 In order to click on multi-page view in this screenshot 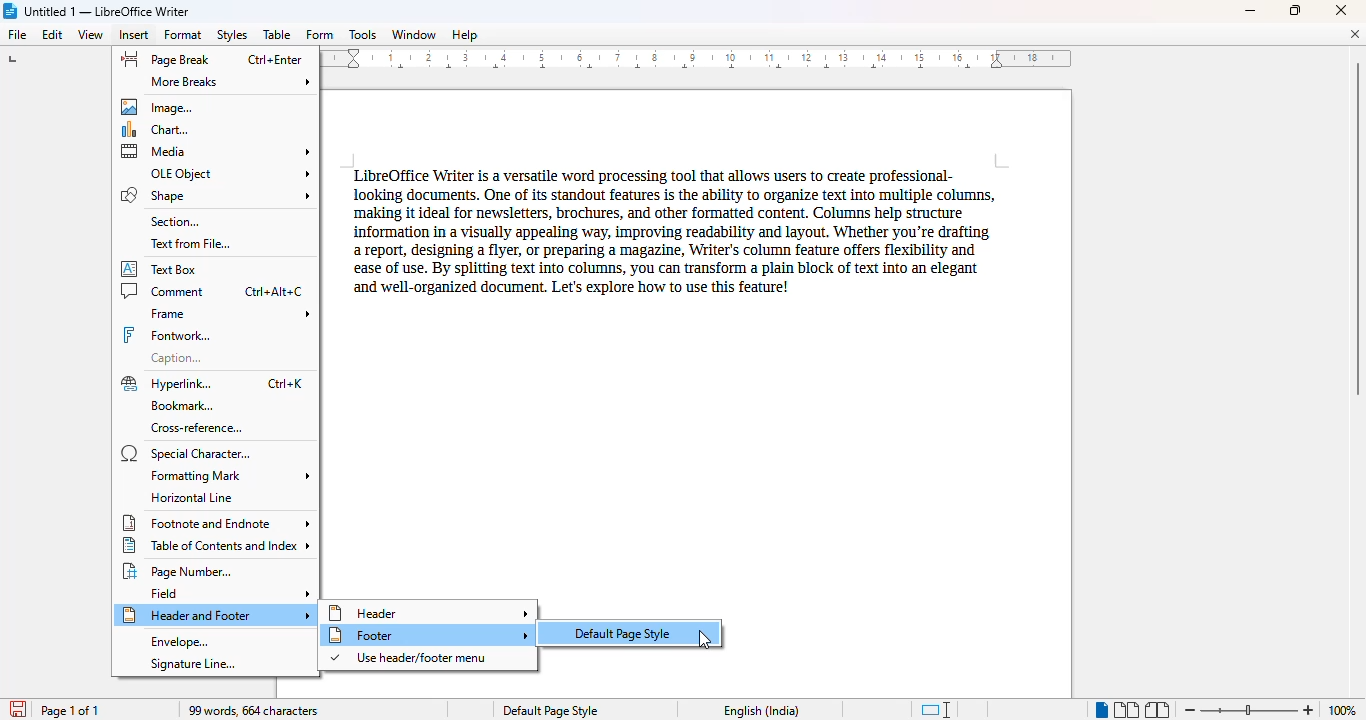, I will do `click(1126, 710)`.